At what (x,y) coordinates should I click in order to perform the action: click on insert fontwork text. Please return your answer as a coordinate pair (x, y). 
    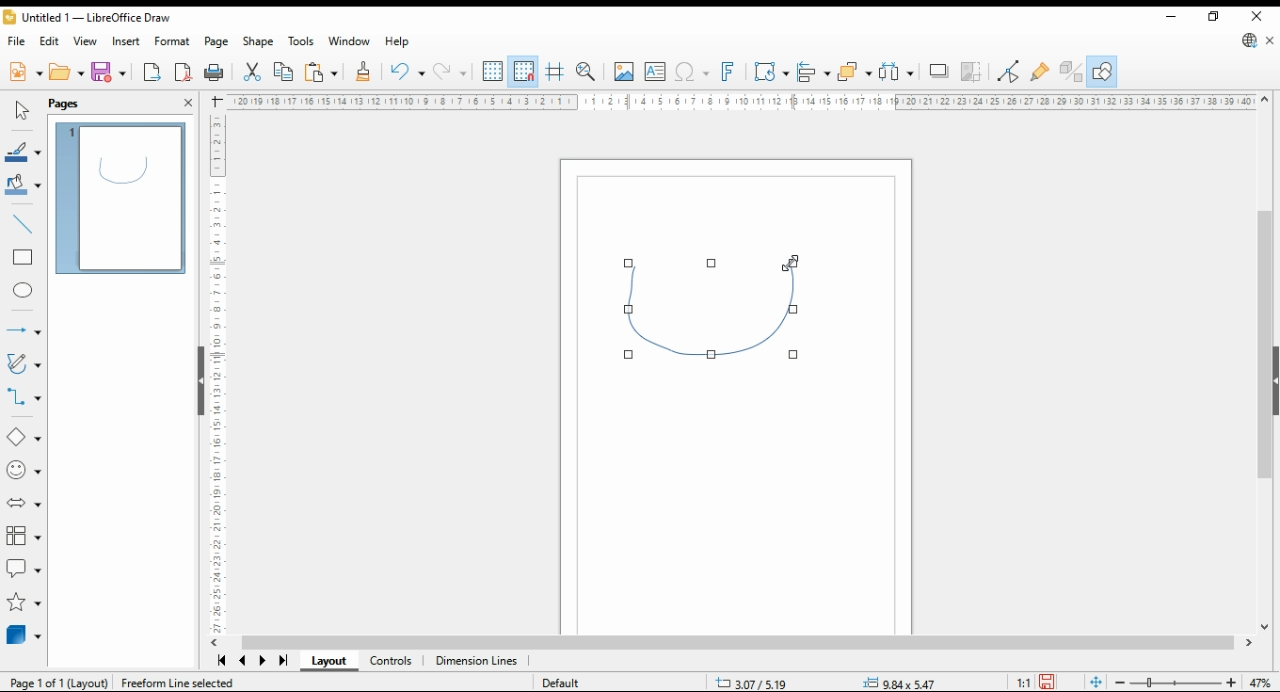
    Looking at the image, I should click on (729, 72).